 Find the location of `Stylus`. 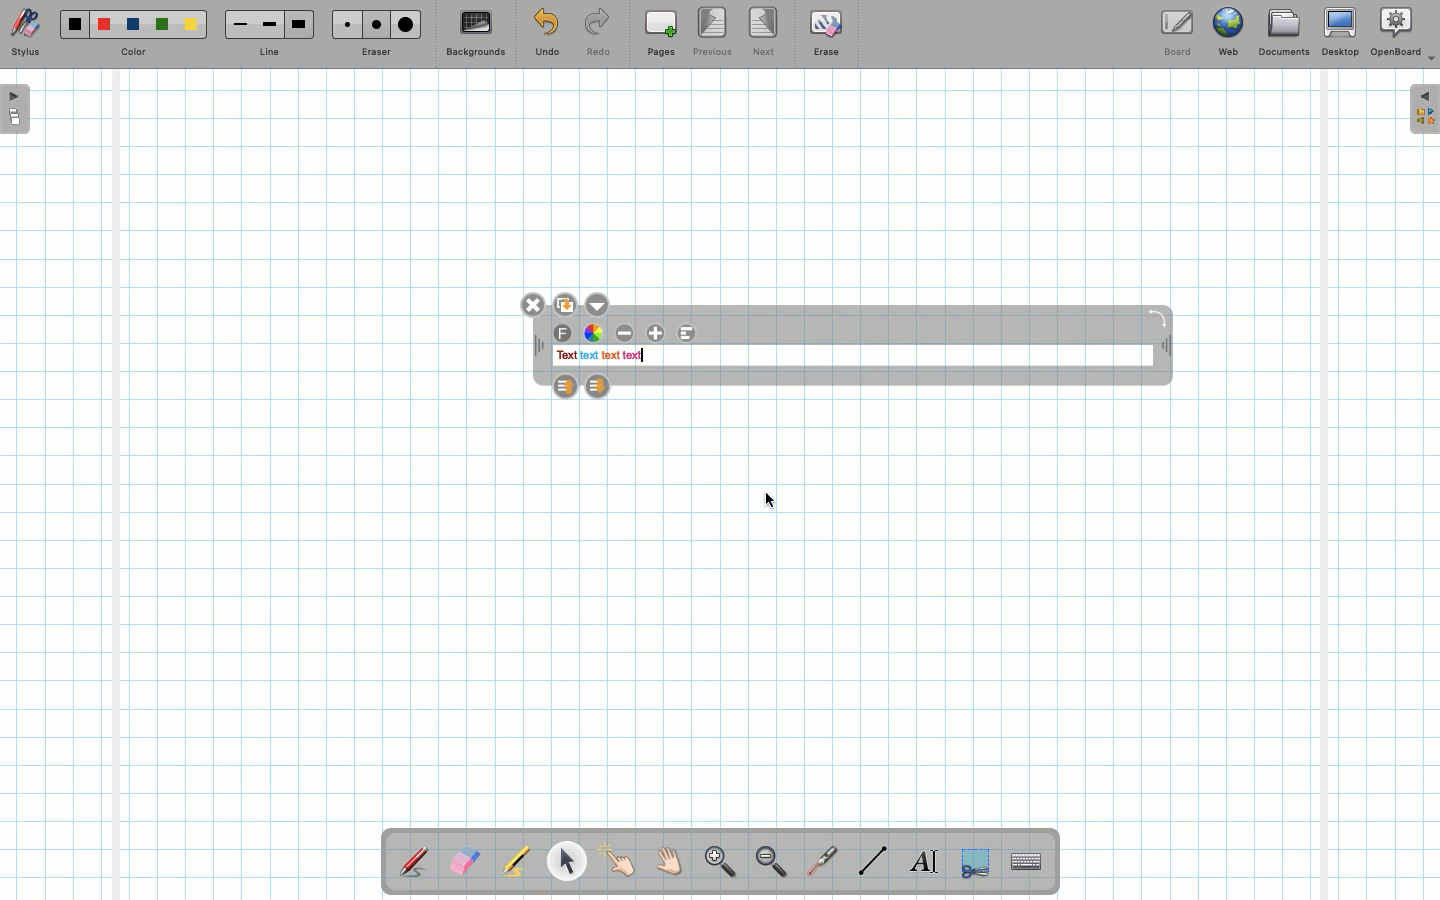

Stylus is located at coordinates (415, 861).